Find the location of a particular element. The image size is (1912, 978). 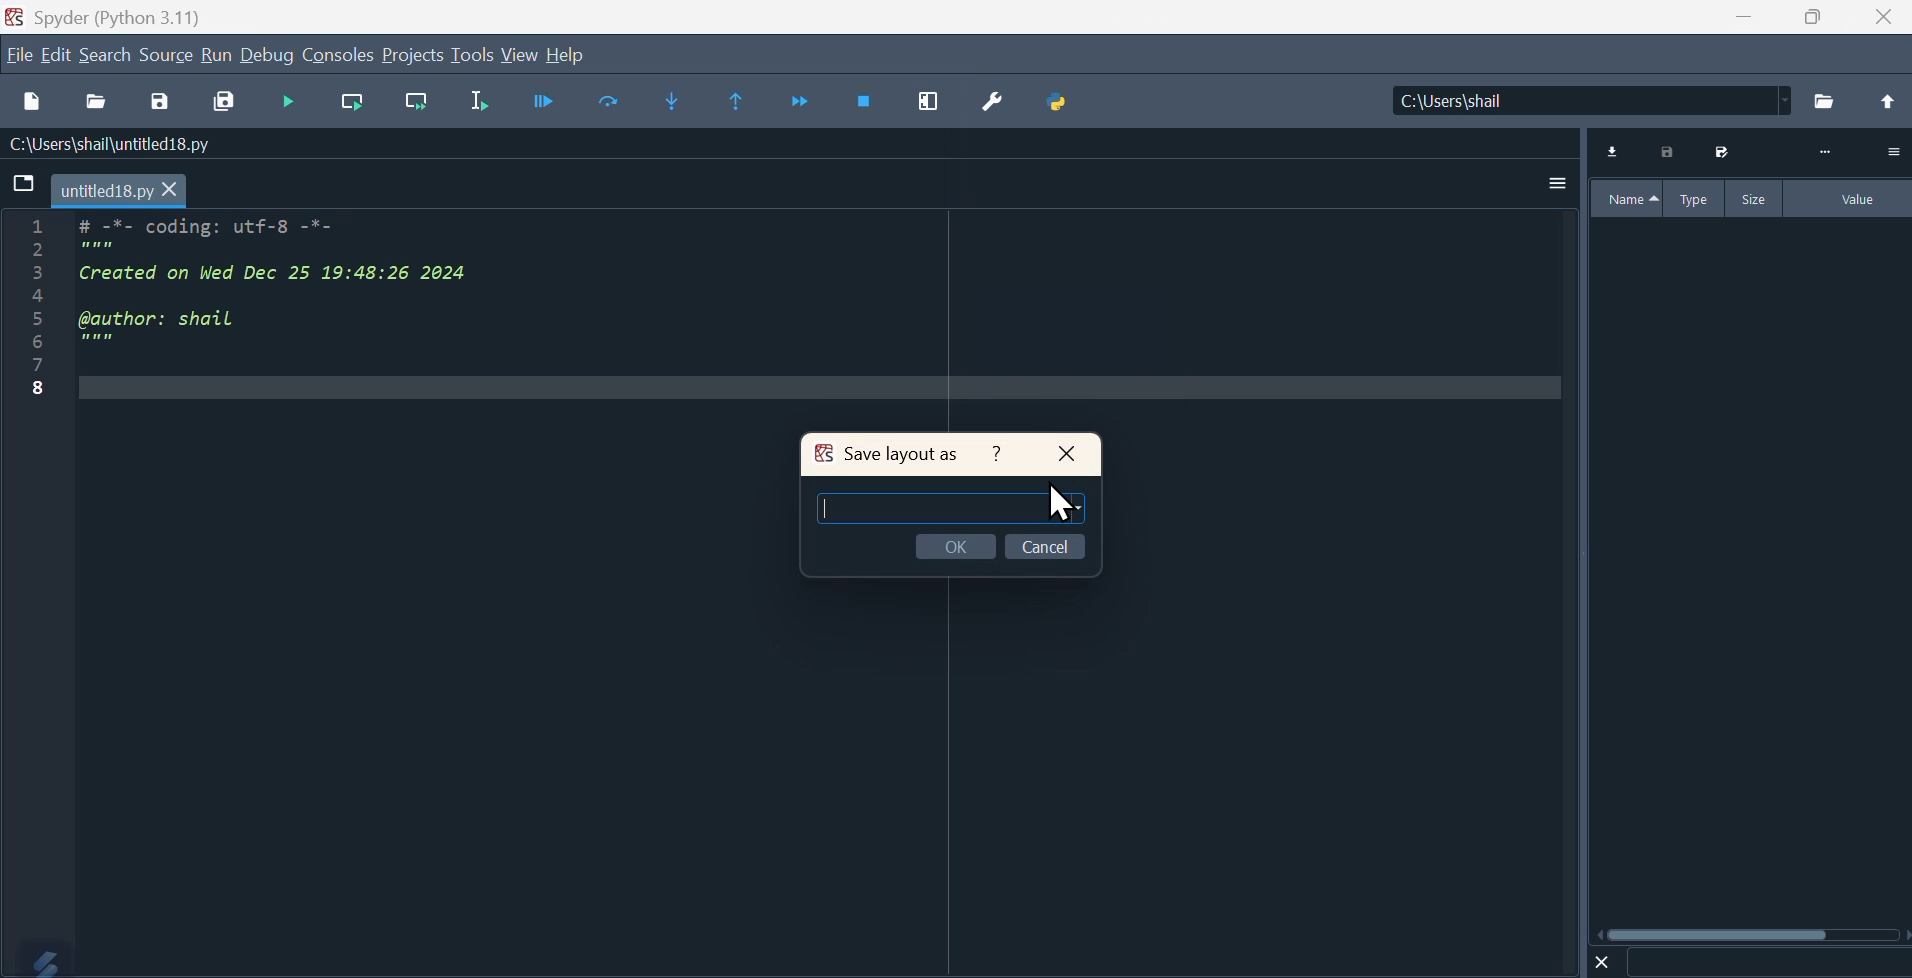

Print is located at coordinates (1669, 152).